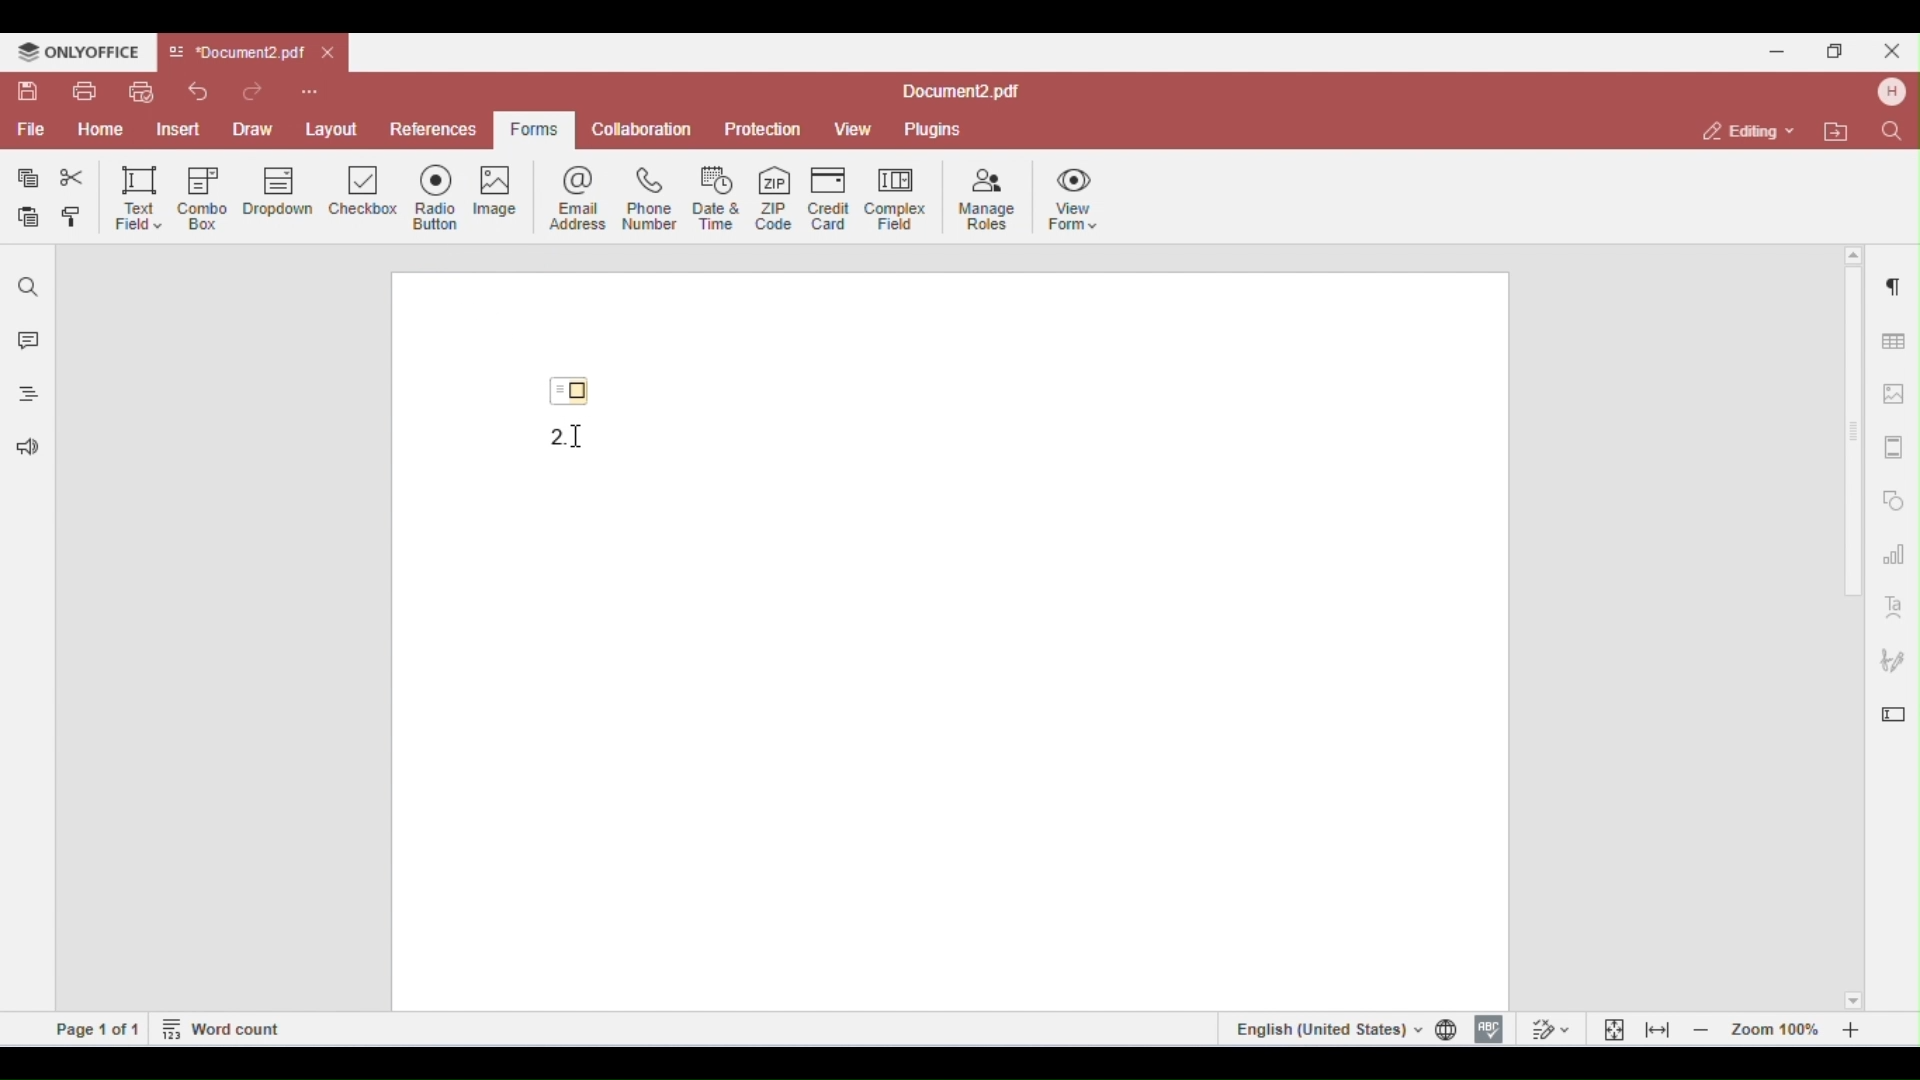  I want to click on file, so click(29, 130).